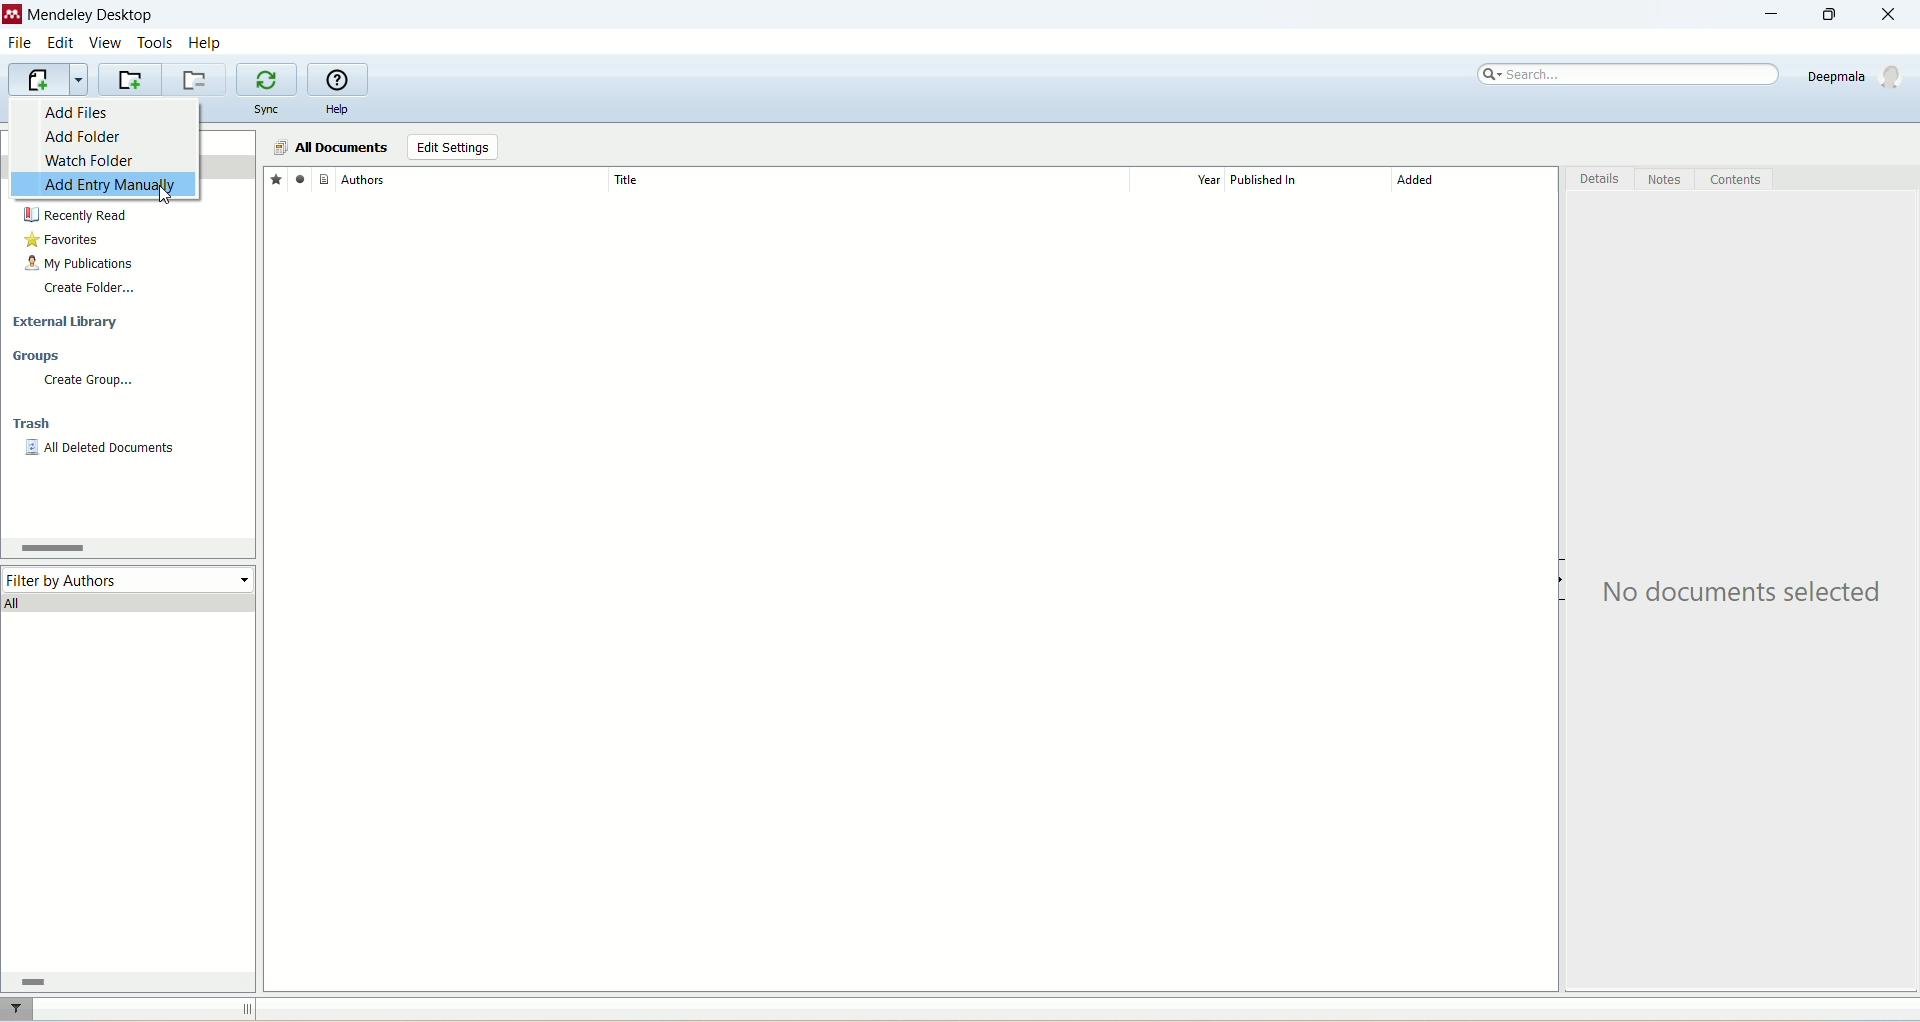 The image size is (1920, 1022). Describe the element at coordinates (1630, 75) in the screenshot. I see `search` at that location.